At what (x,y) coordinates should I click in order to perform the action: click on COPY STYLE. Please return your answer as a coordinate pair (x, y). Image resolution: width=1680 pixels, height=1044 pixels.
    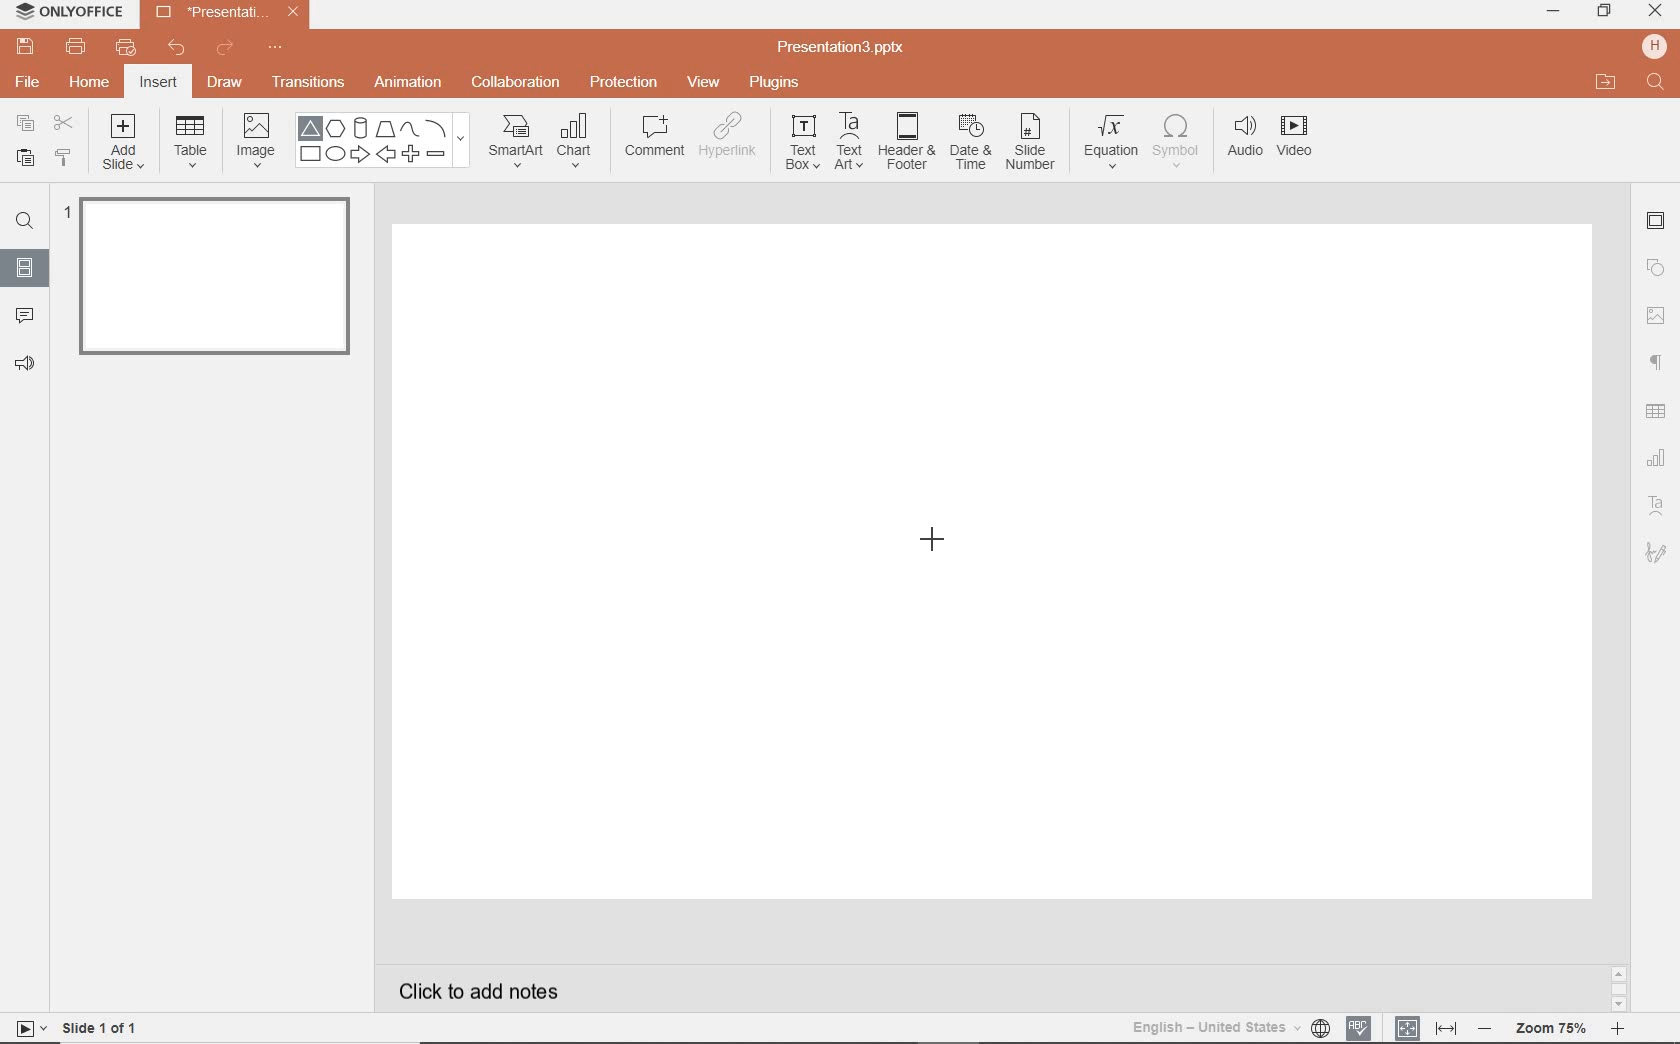
    Looking at the image, I should click on (65, 158).